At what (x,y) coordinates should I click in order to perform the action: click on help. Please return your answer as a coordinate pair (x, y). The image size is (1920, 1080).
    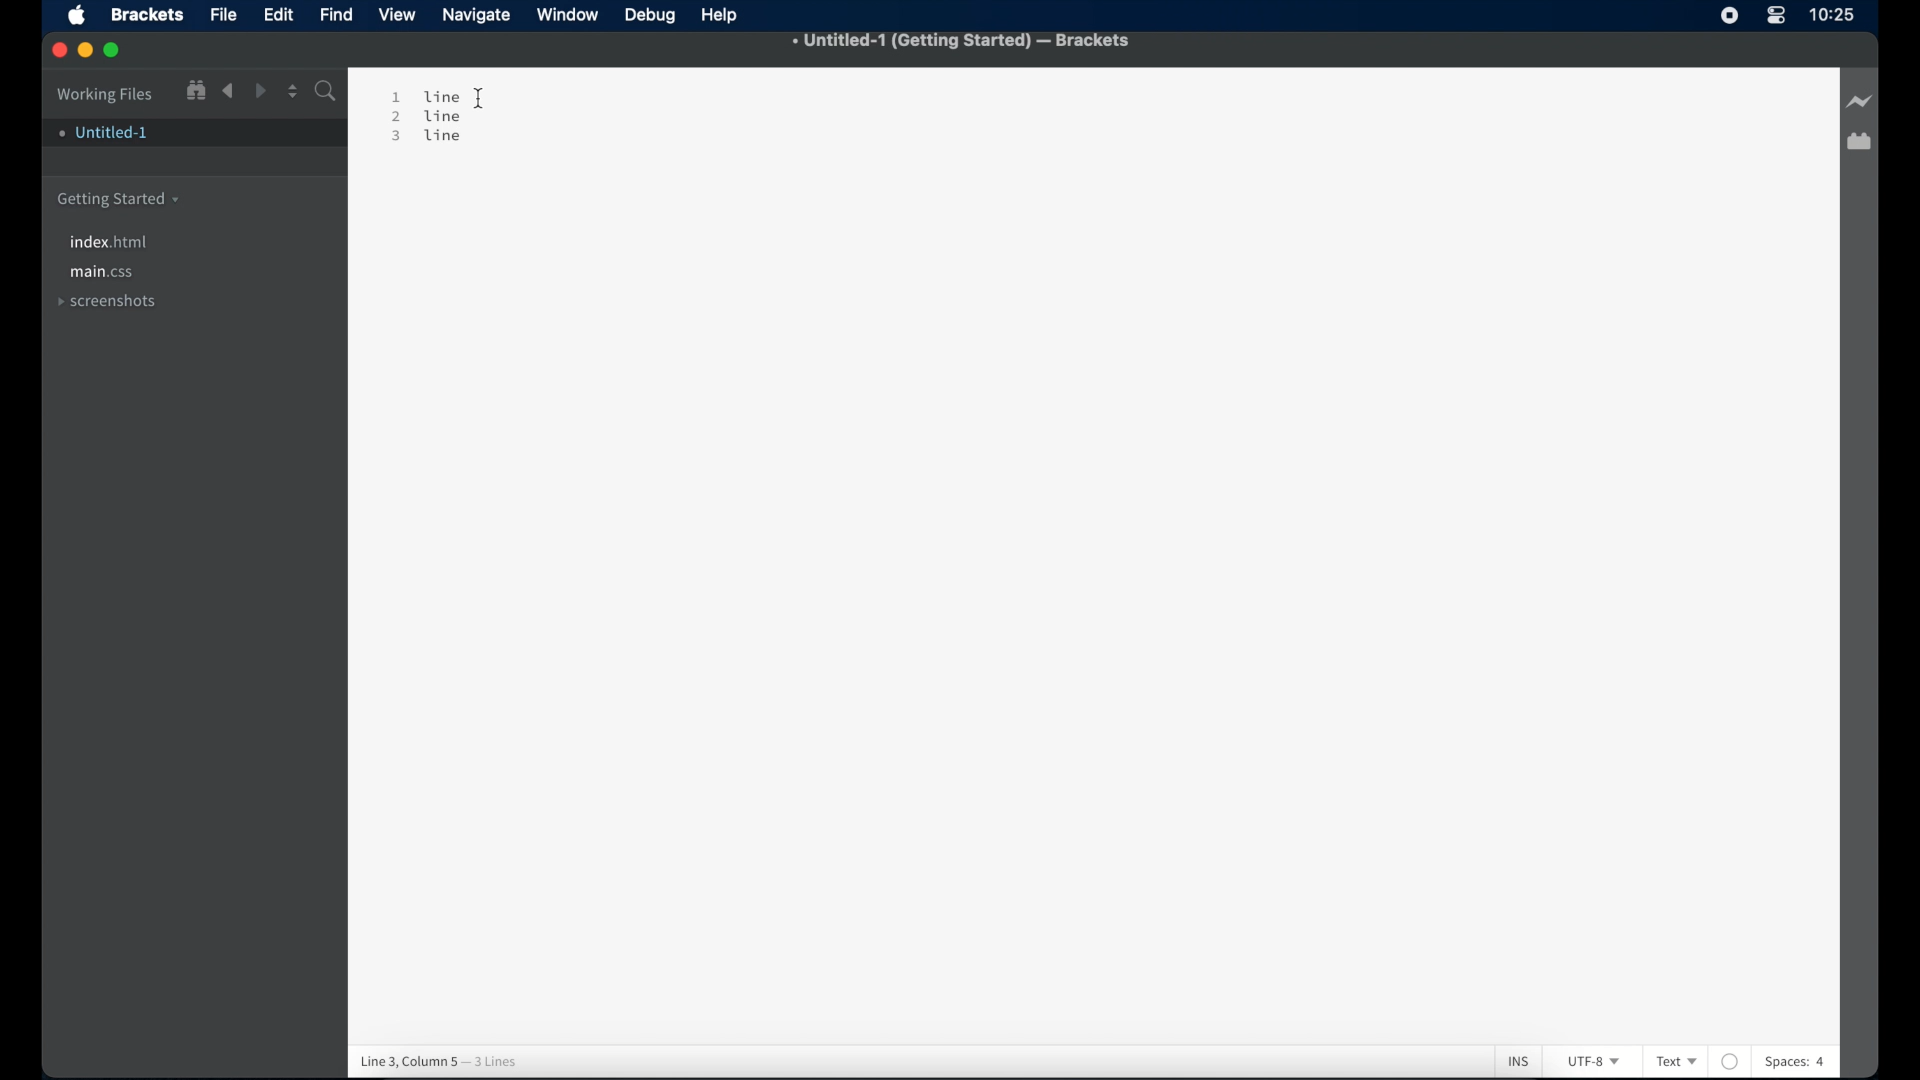
    Looking at the image, I should click on (722, 16).